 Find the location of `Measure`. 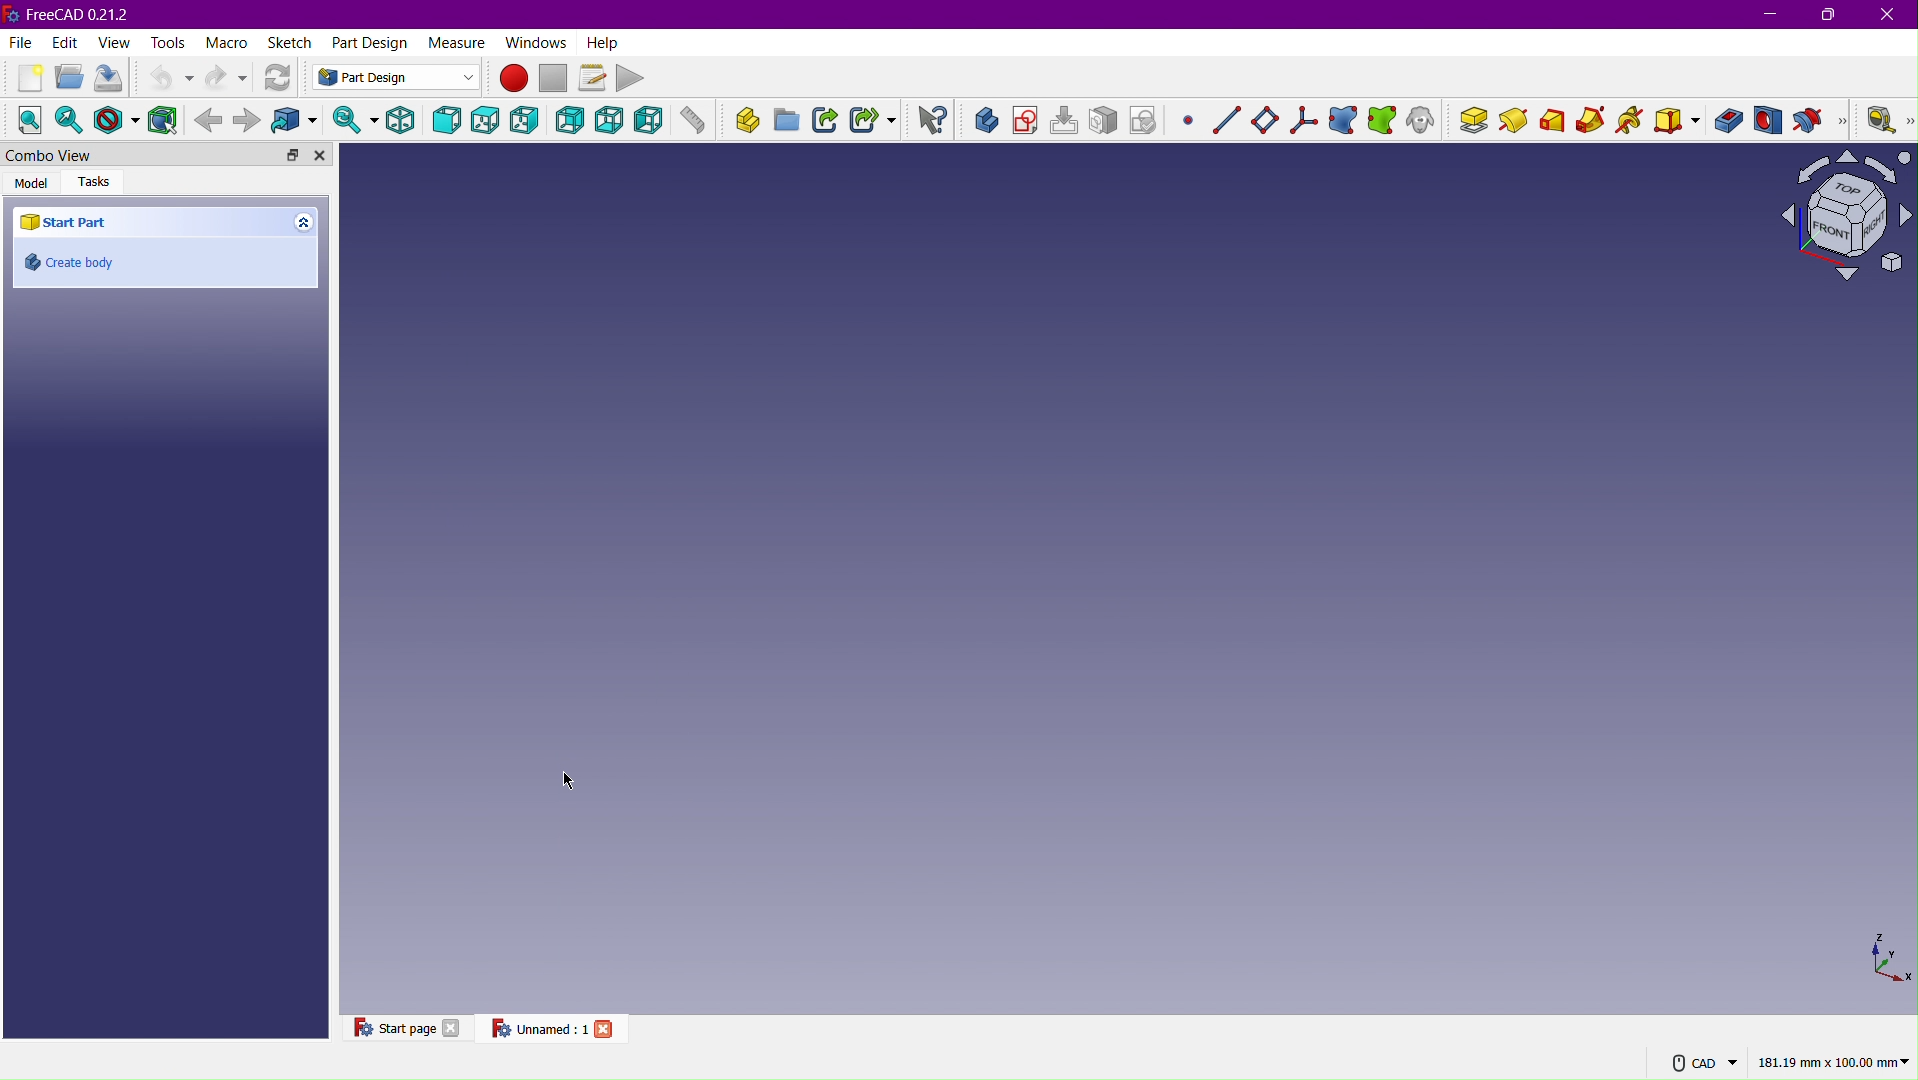

Measure is located at coordinates (457, 38).